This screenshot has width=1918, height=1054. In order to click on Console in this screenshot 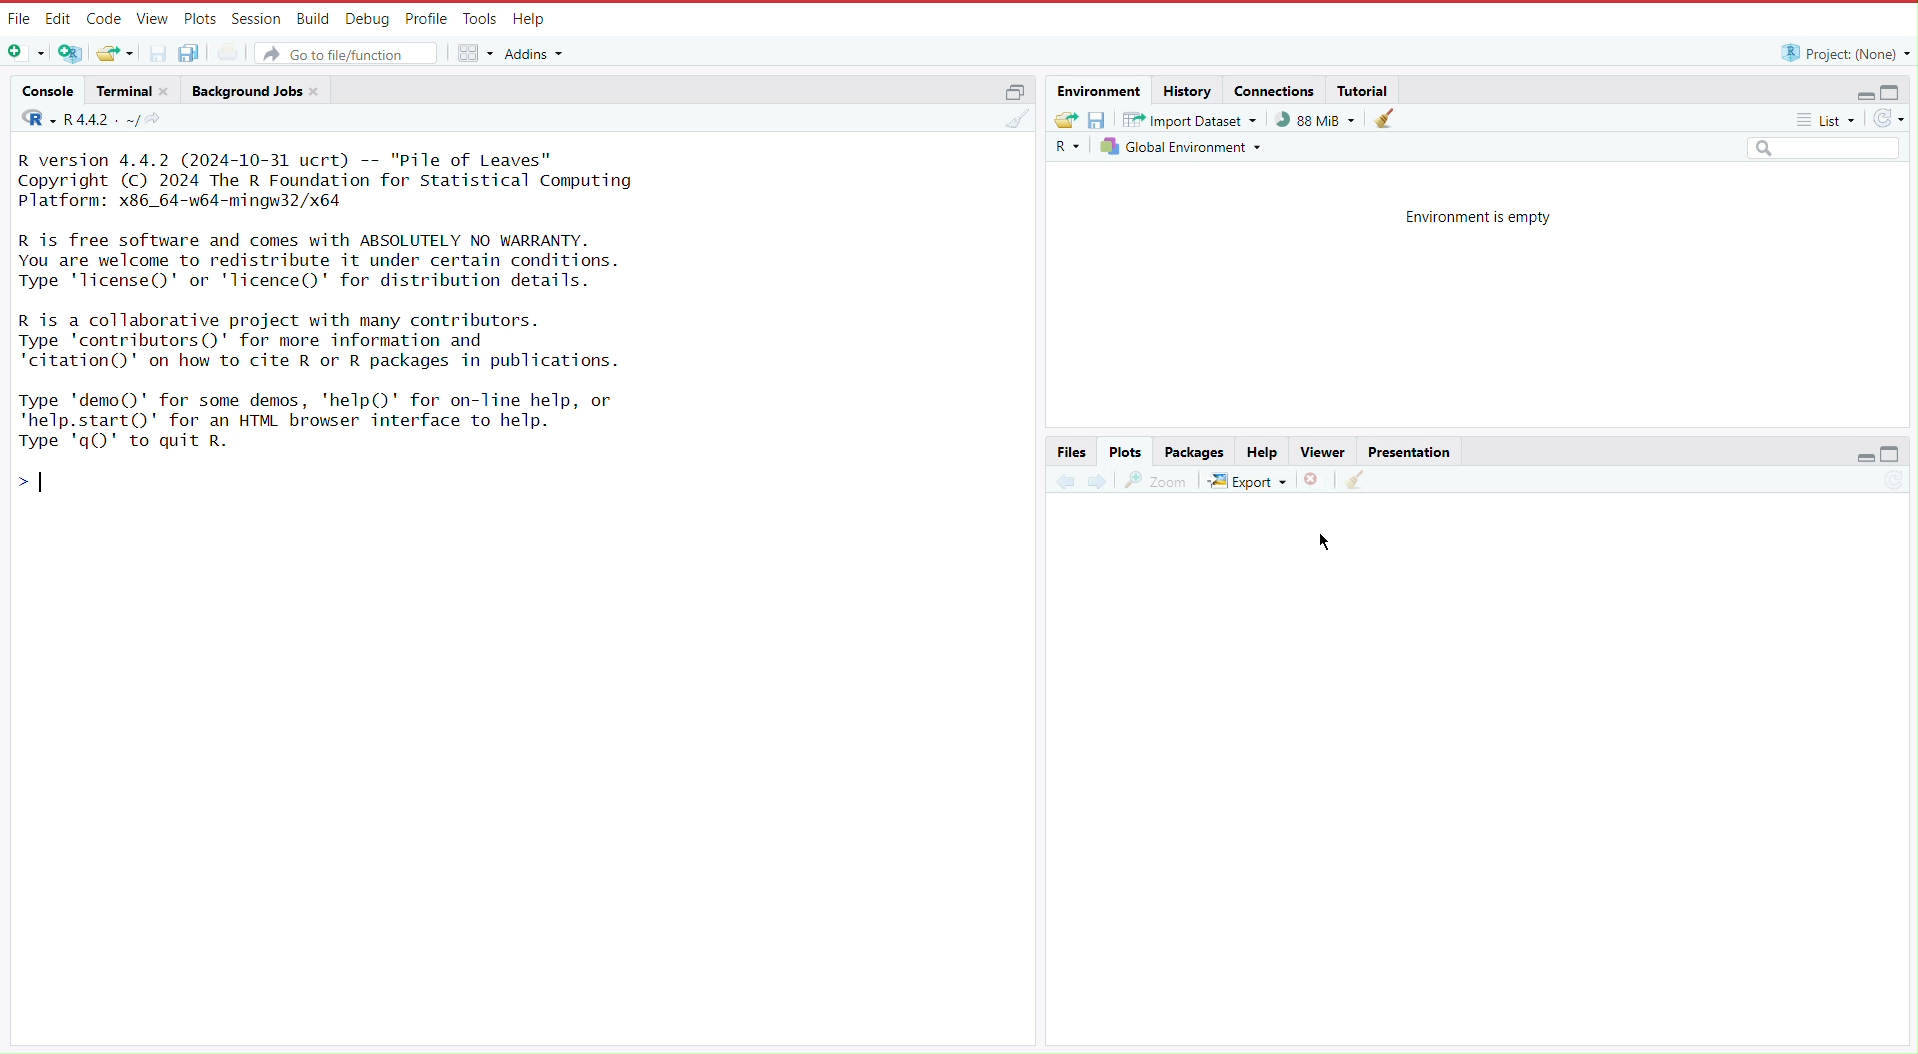, I will do `click(48, 93)`.